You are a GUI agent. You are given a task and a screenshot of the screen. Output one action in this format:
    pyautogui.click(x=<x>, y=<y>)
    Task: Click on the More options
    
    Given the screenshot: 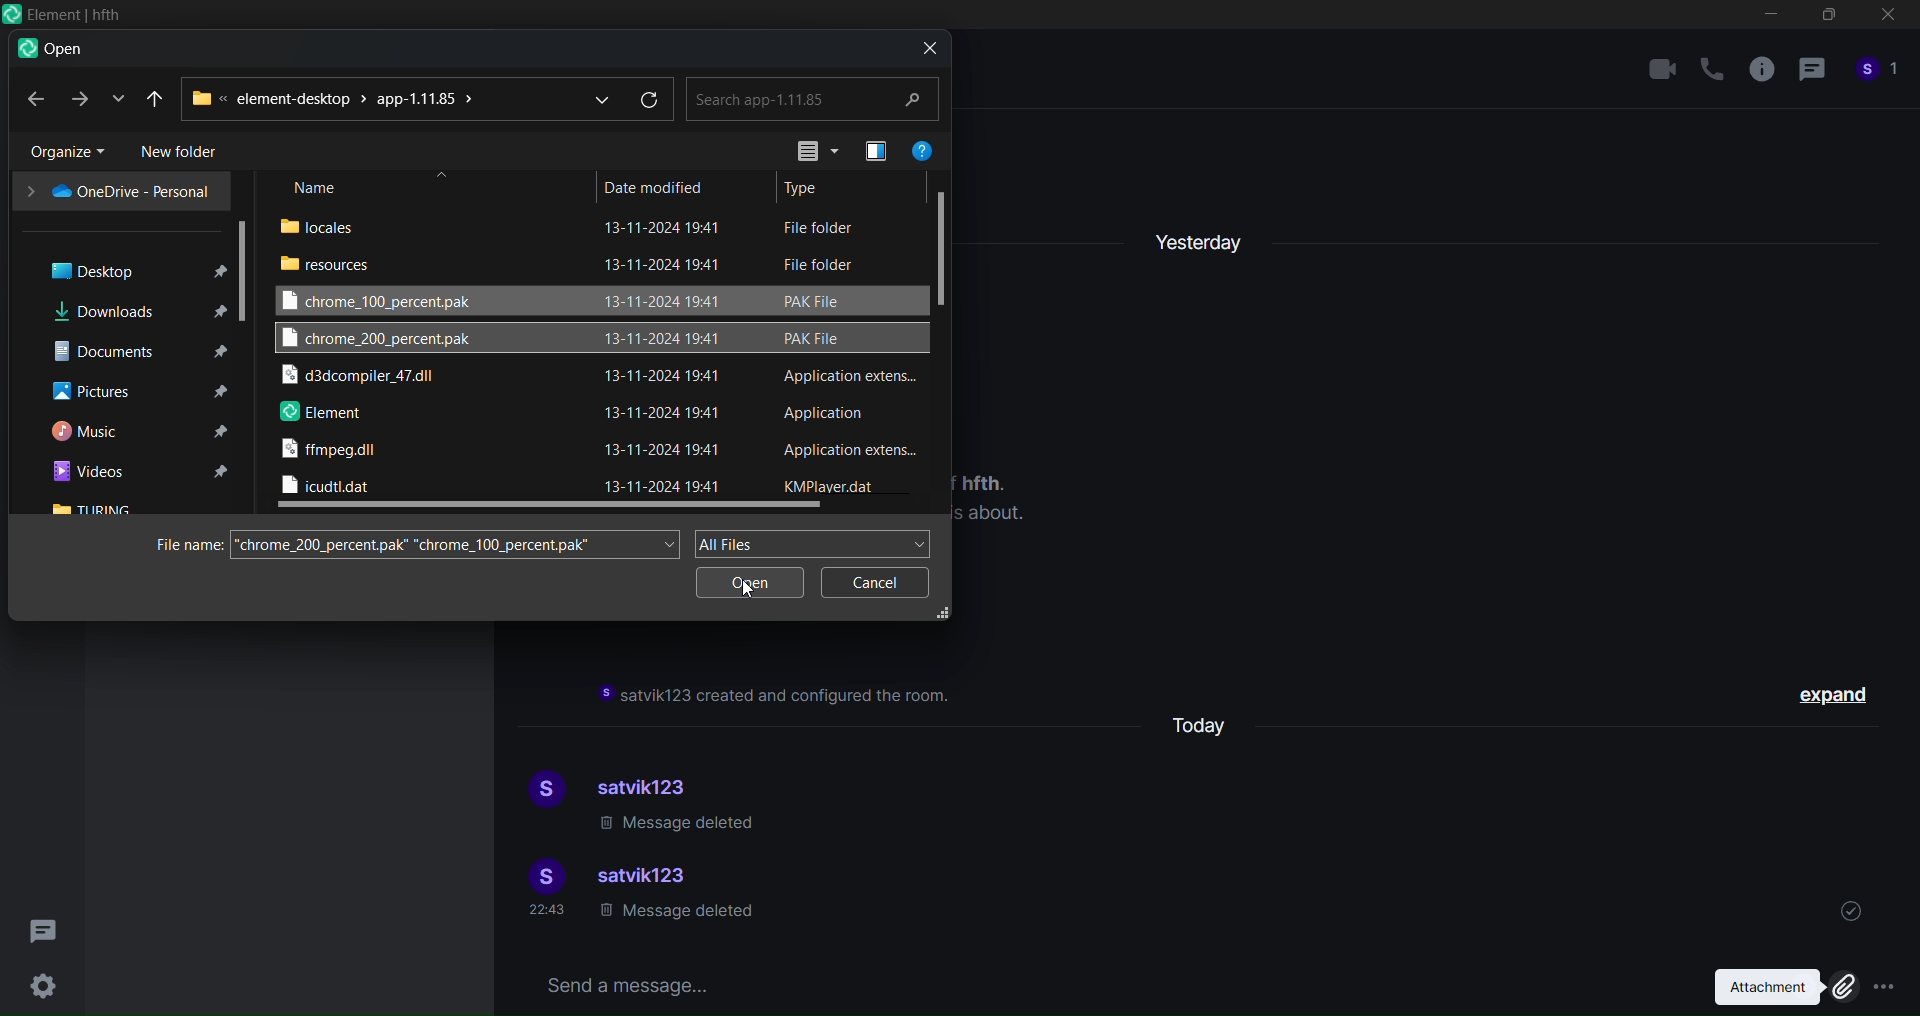 What is the action you would take?
    pyautogui.click(x=1895, y=989)
    